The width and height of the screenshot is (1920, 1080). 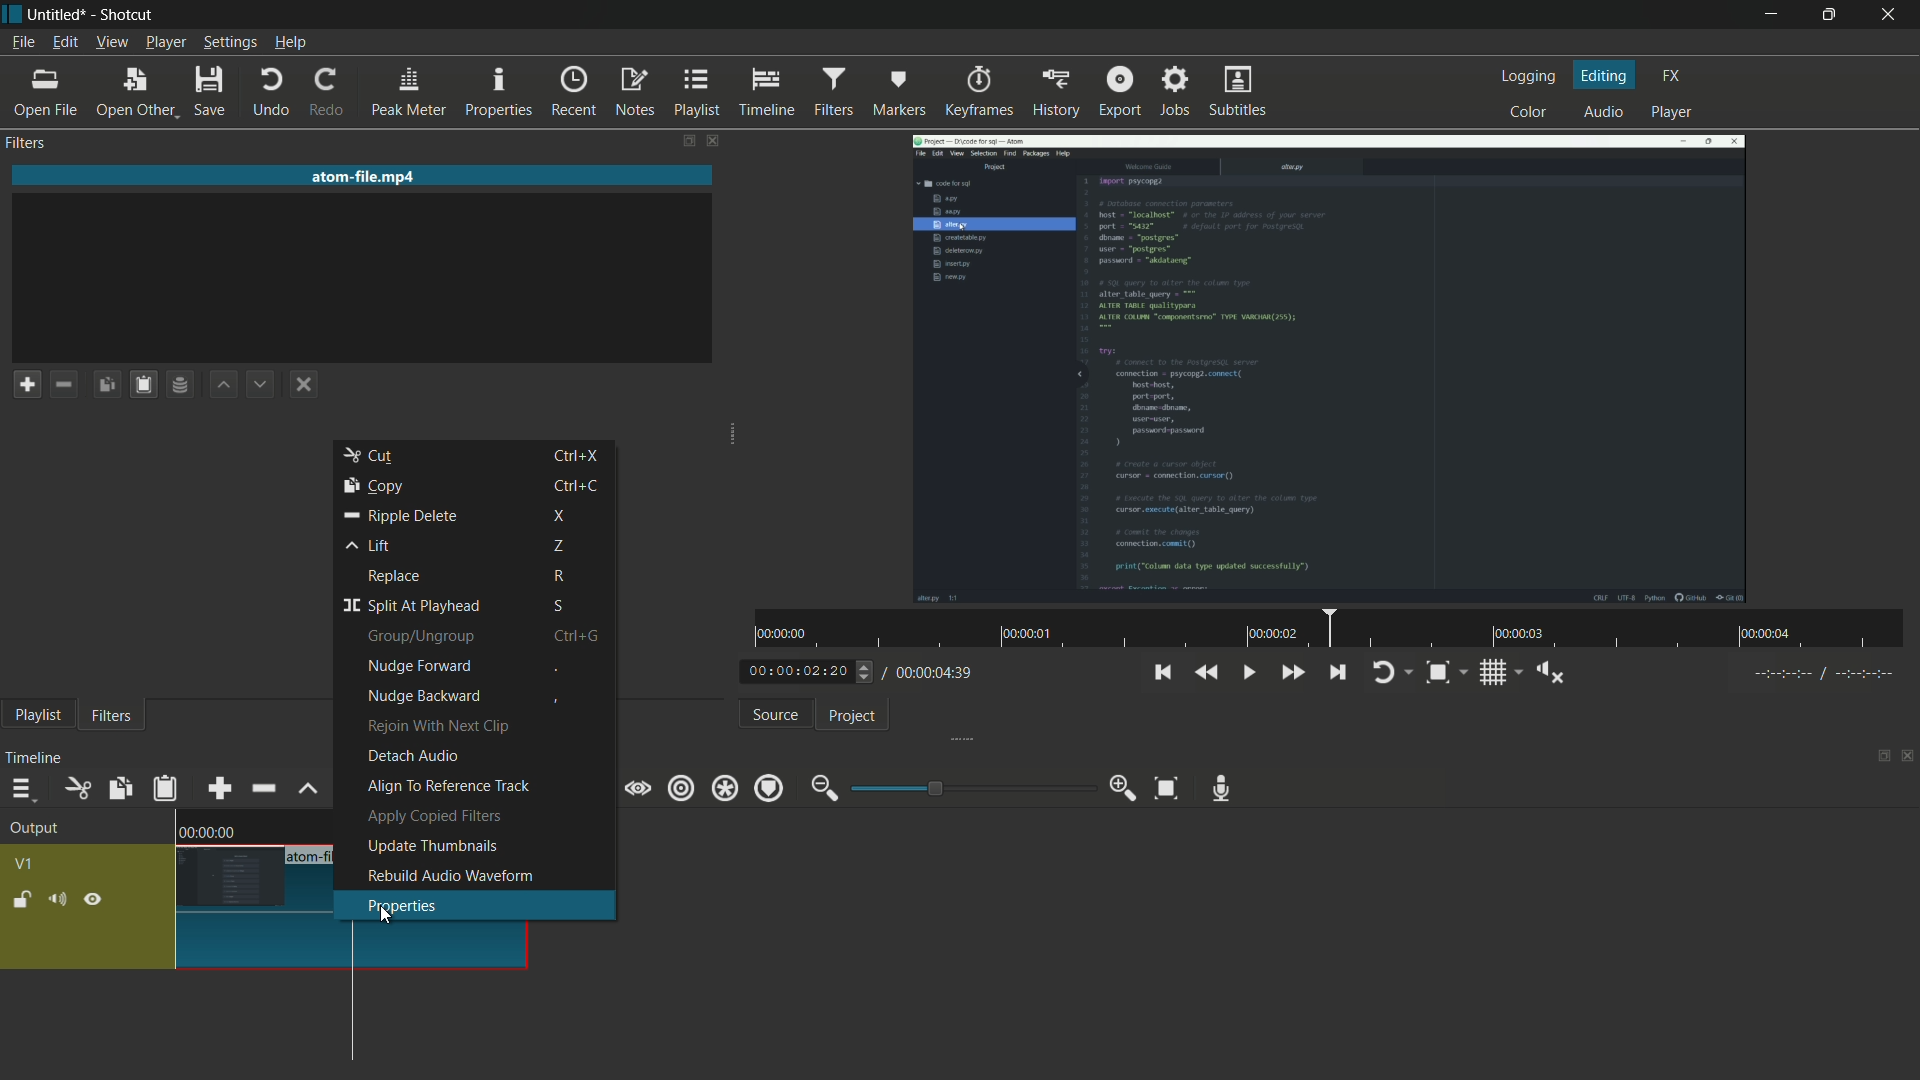 I want to click on audio, so click(x=1605, y=110).